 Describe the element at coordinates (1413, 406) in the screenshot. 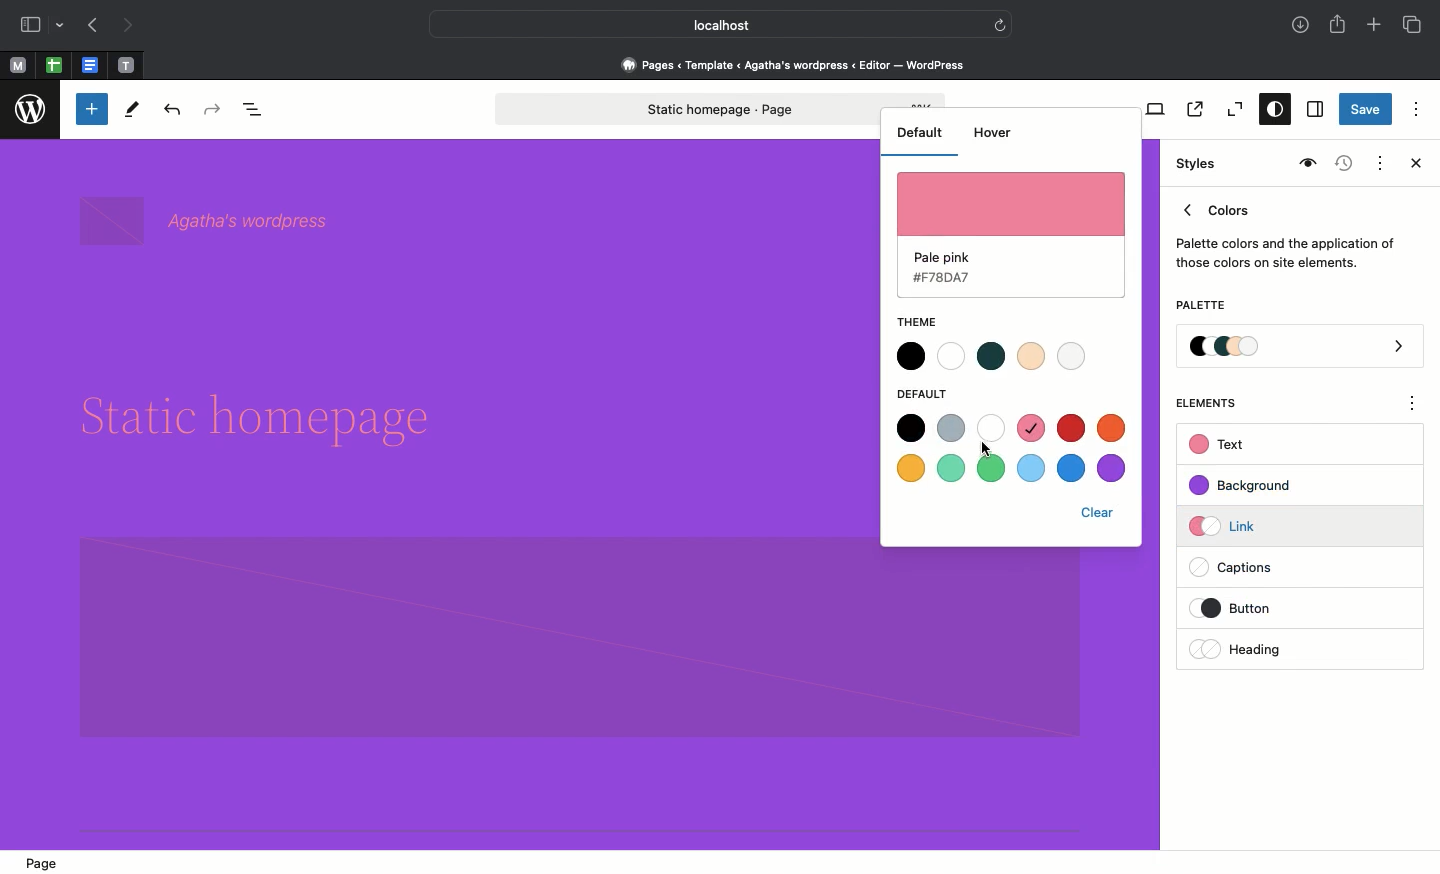

I see `options` at that location.